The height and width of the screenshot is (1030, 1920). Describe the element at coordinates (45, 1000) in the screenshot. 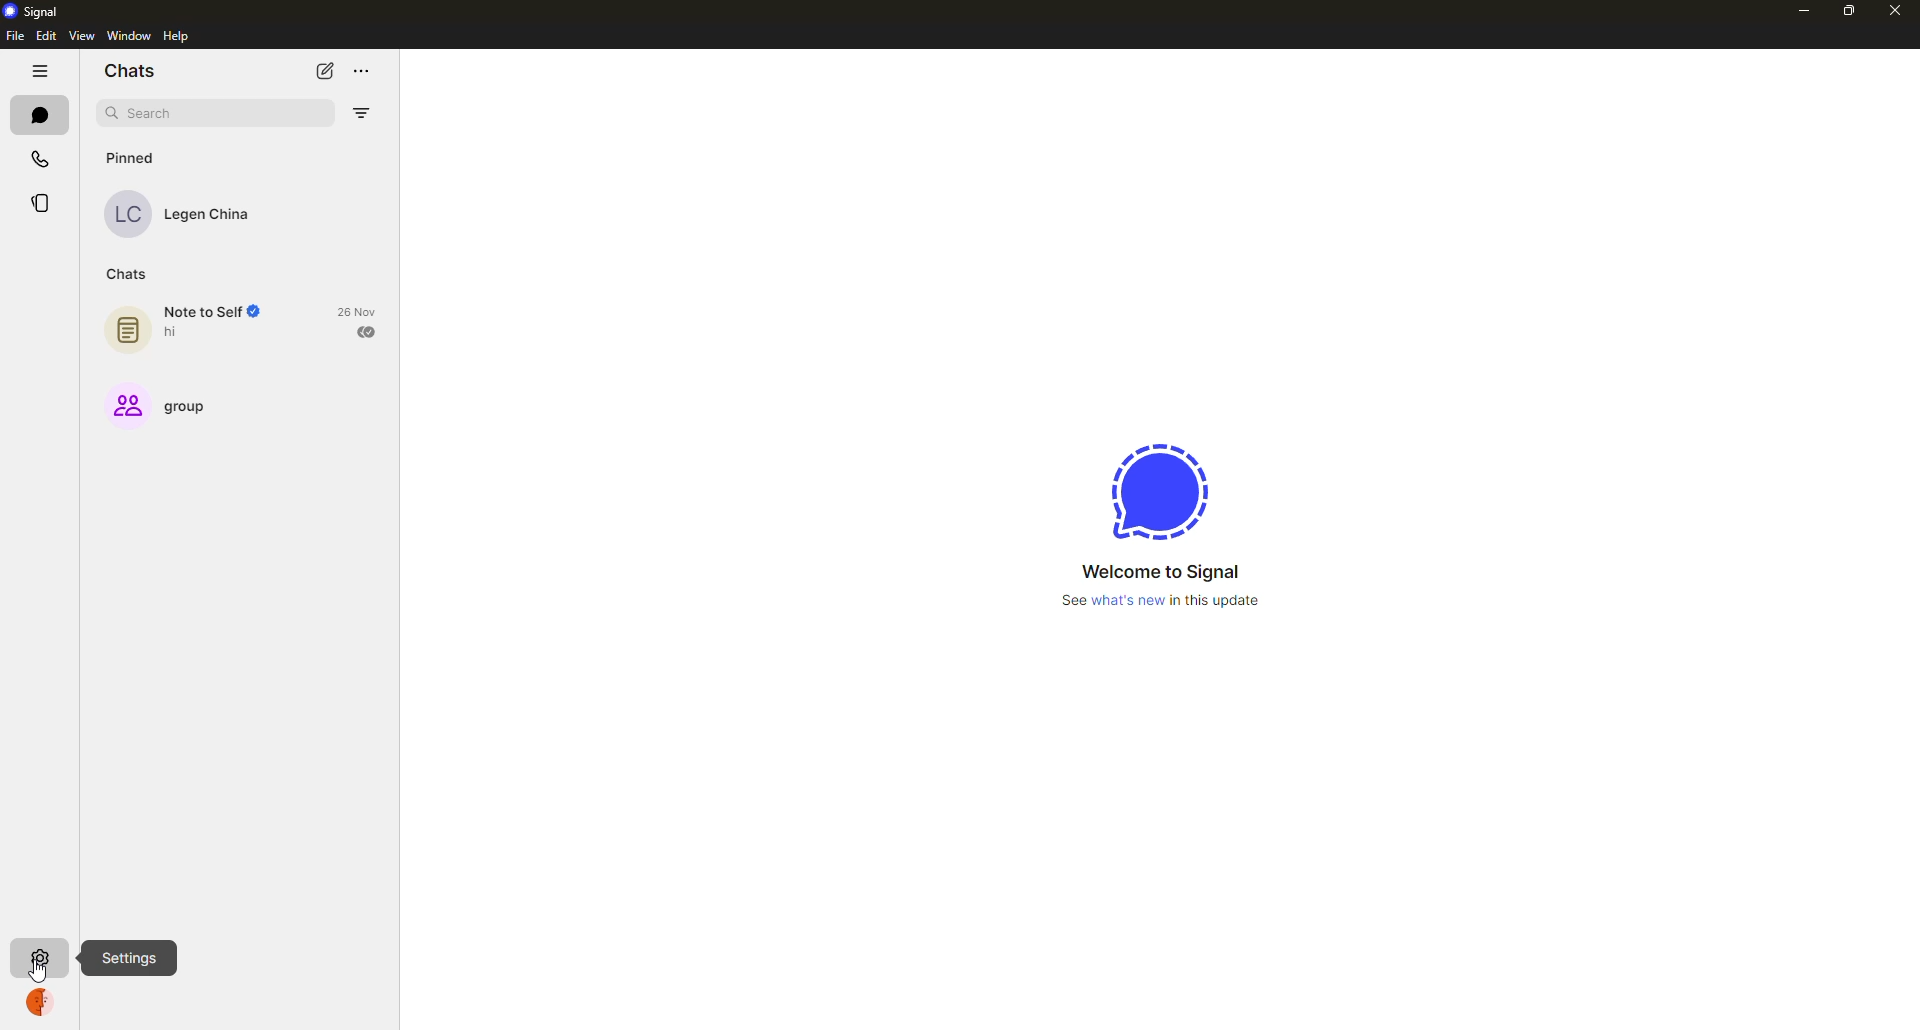

I see `profile` at that location.